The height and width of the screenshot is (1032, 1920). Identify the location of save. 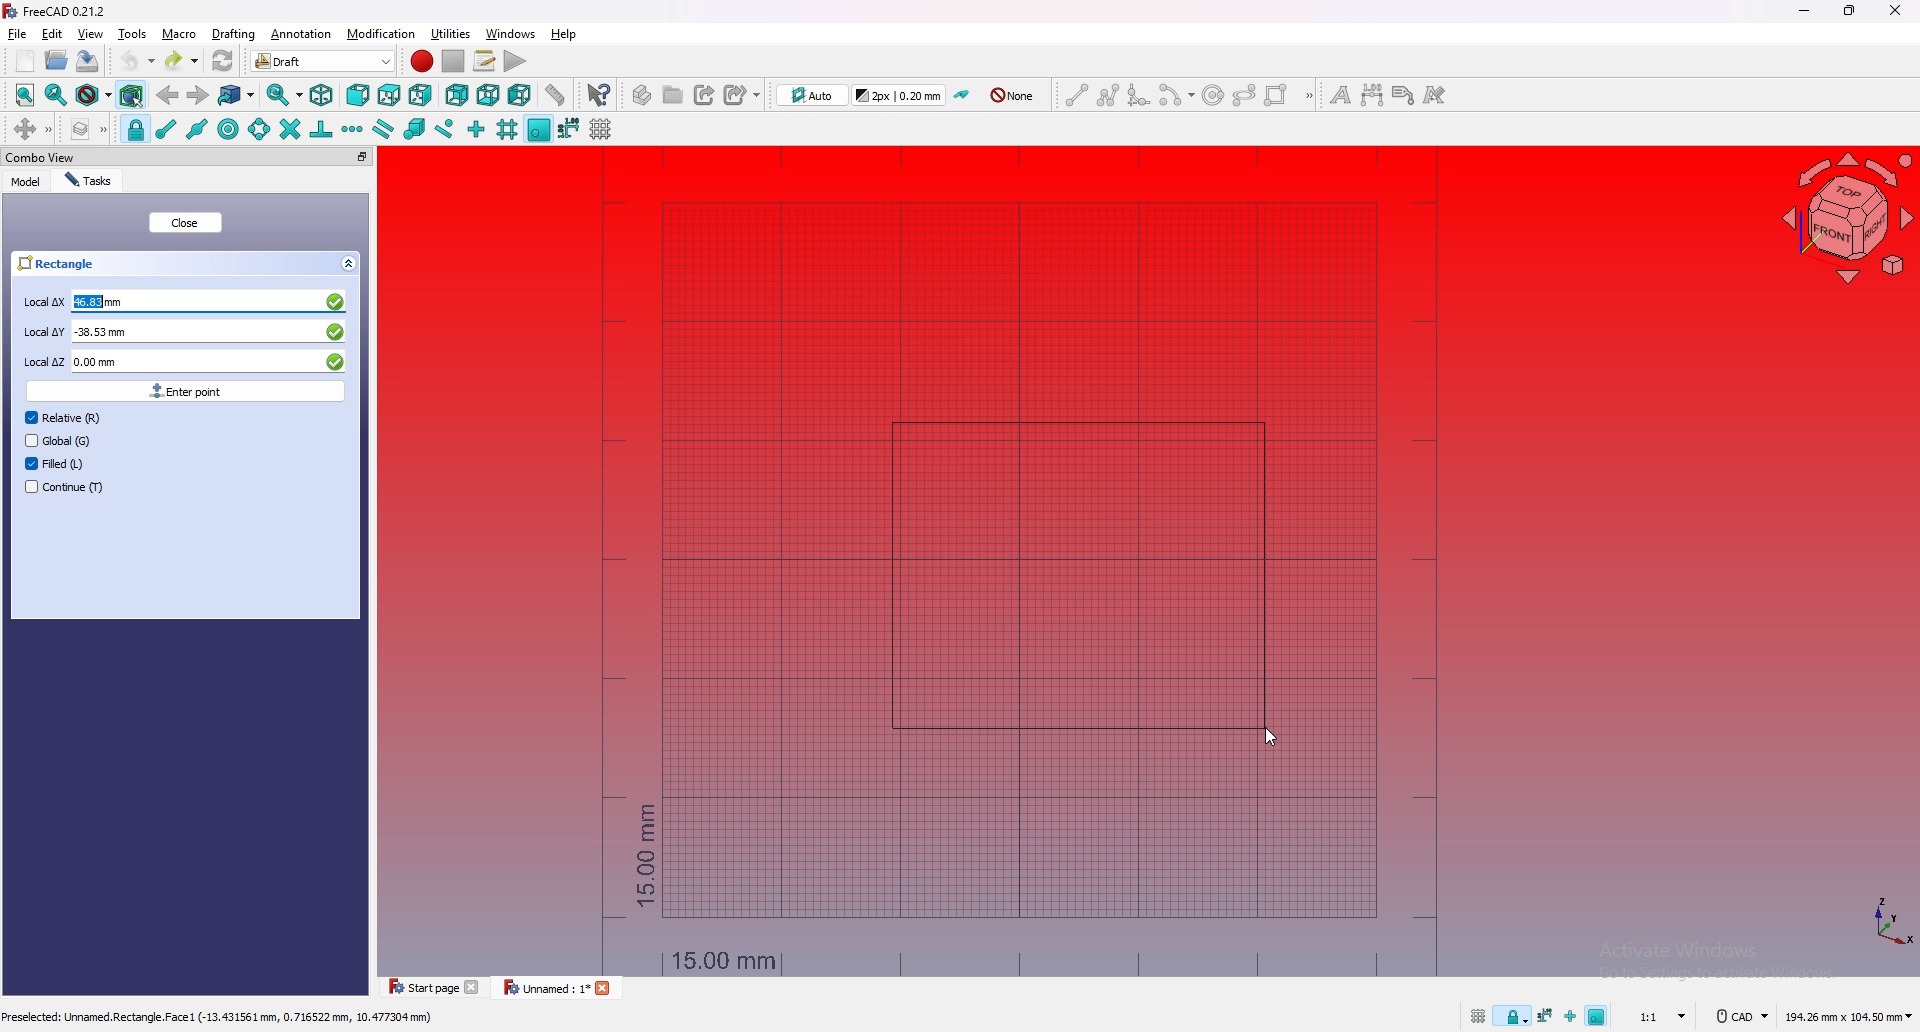
(88, 61).